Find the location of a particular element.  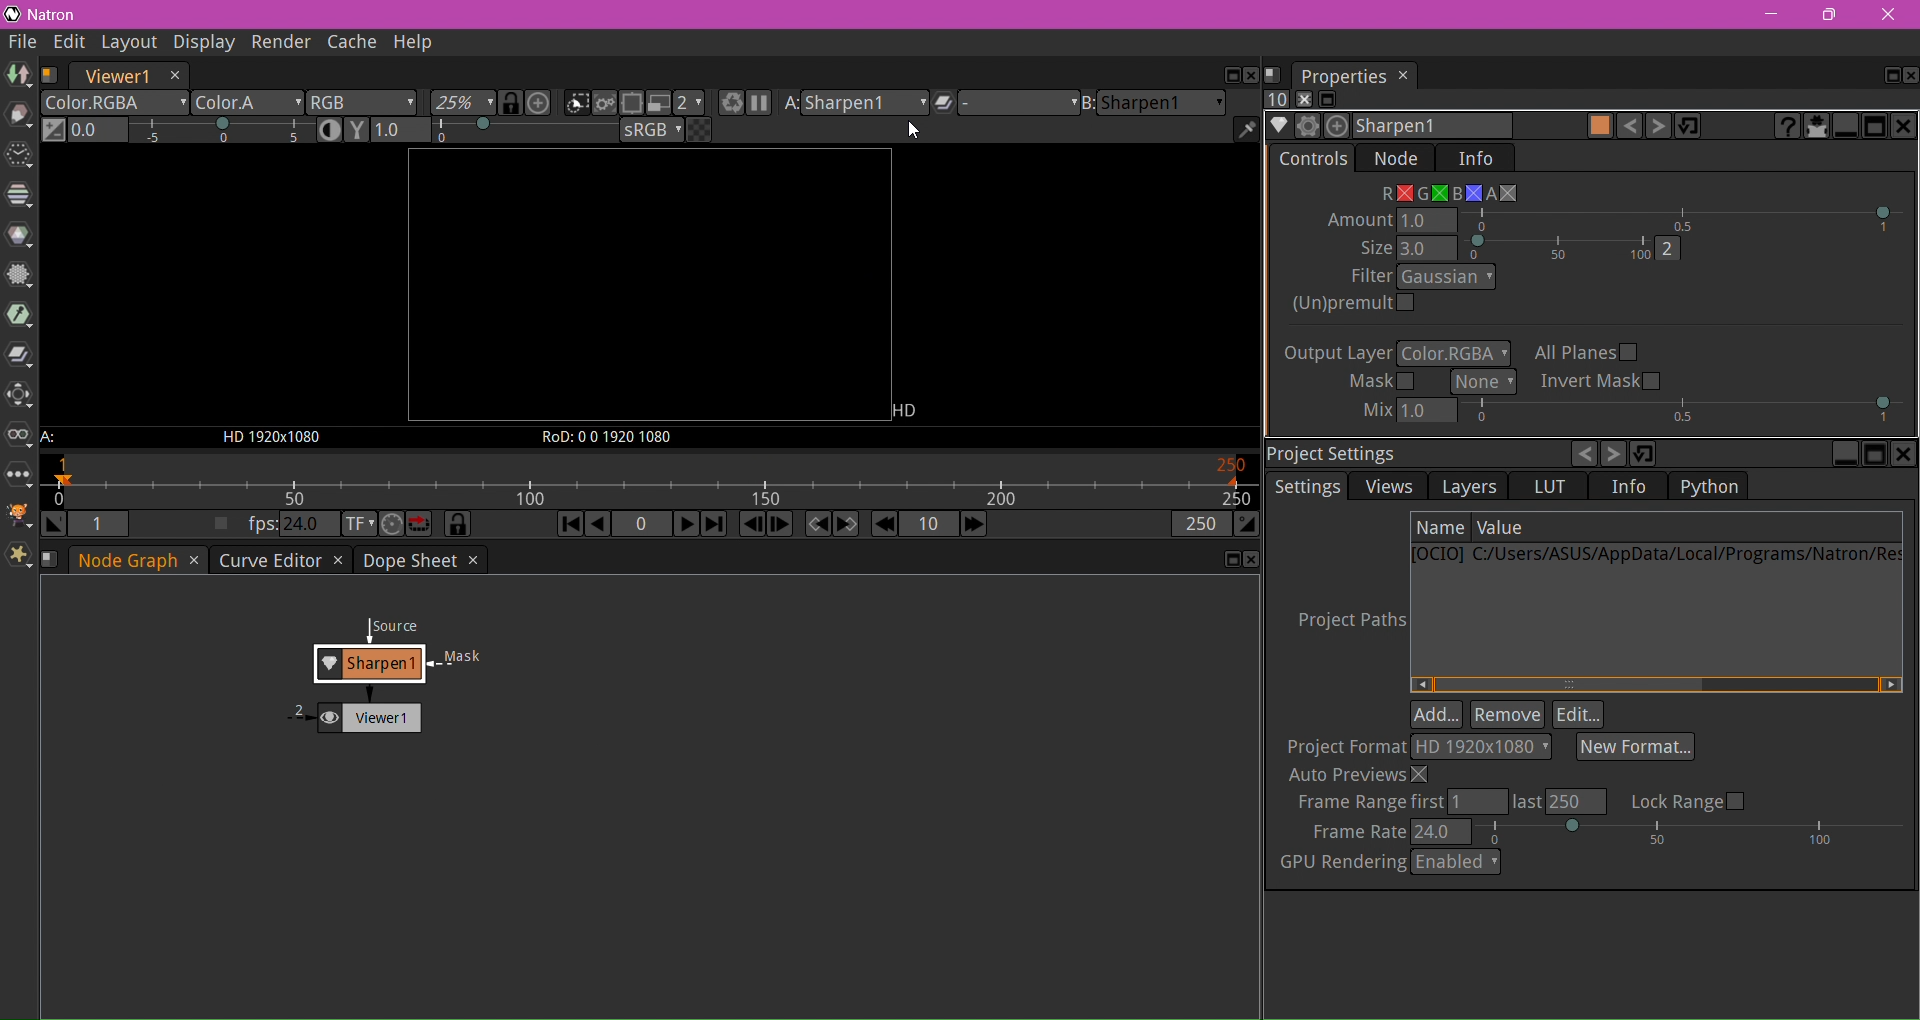

Current Farme Number is located at coordinates (641, 525).